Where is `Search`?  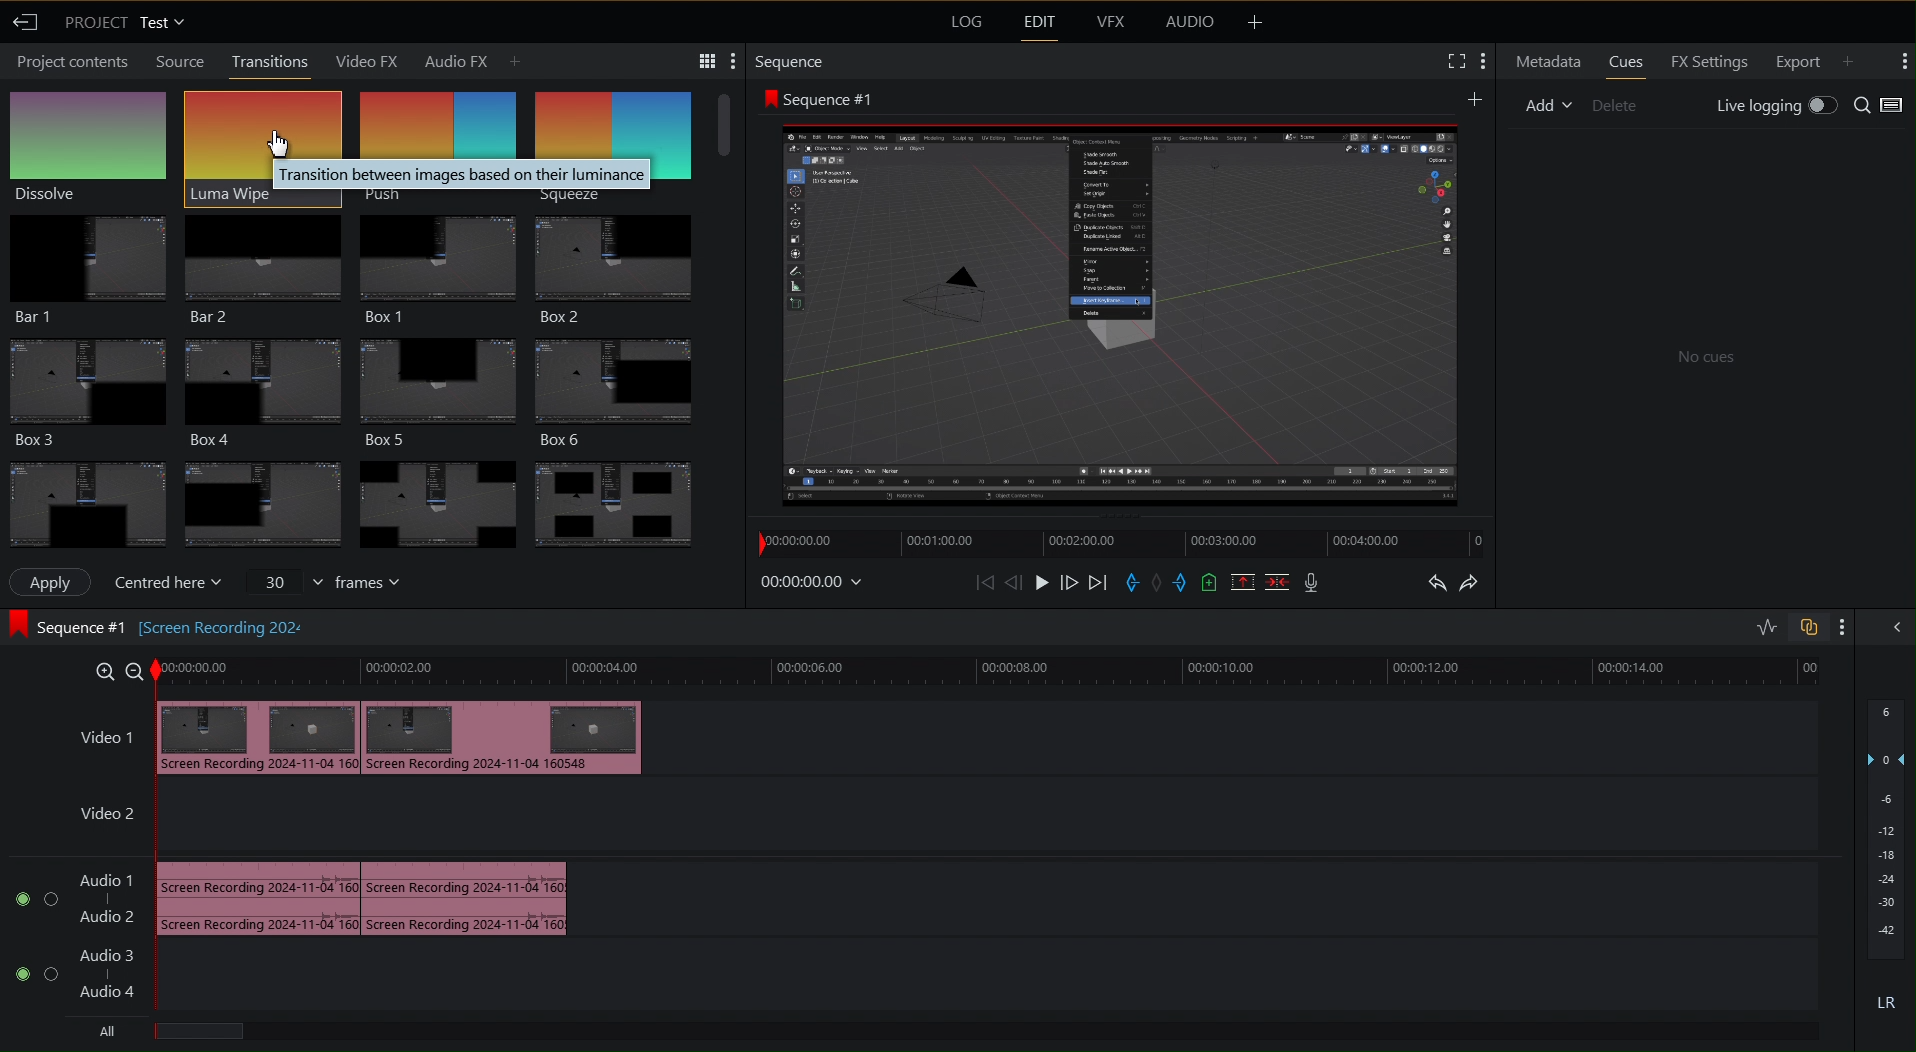
Search is located at coordinates (1882, 104).